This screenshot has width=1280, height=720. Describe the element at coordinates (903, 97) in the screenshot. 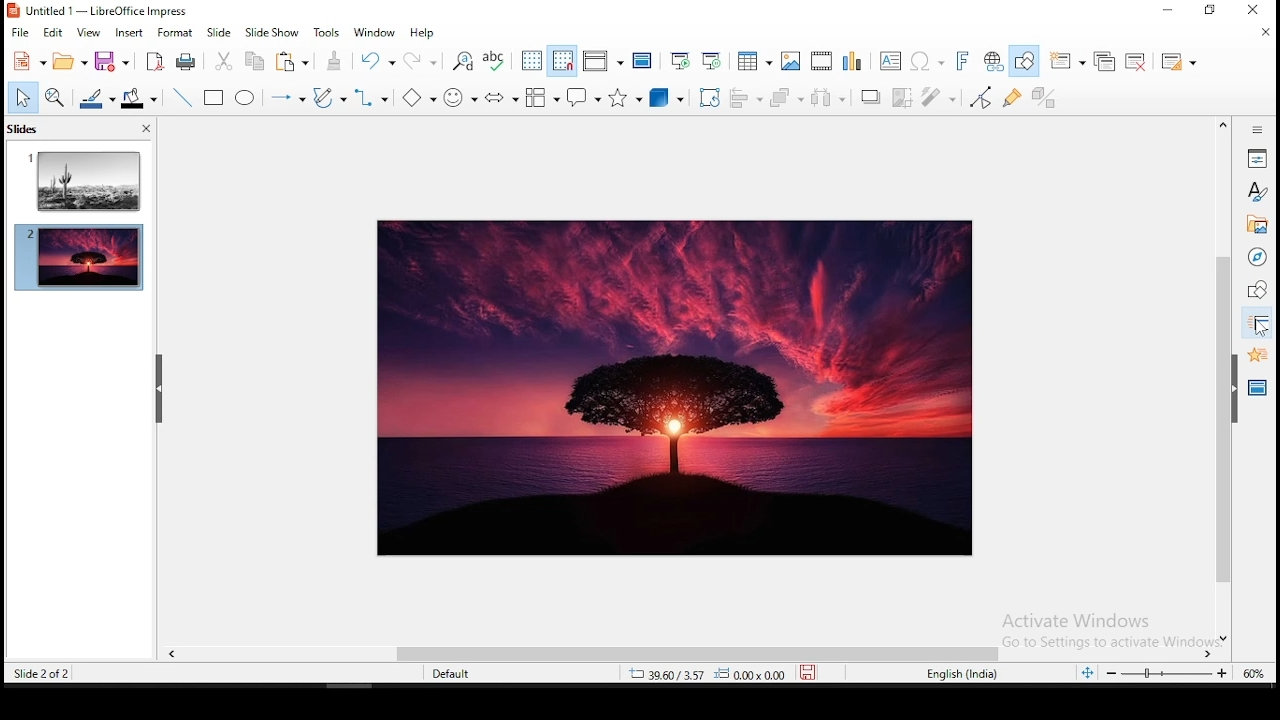

I see `crop image` at that location.